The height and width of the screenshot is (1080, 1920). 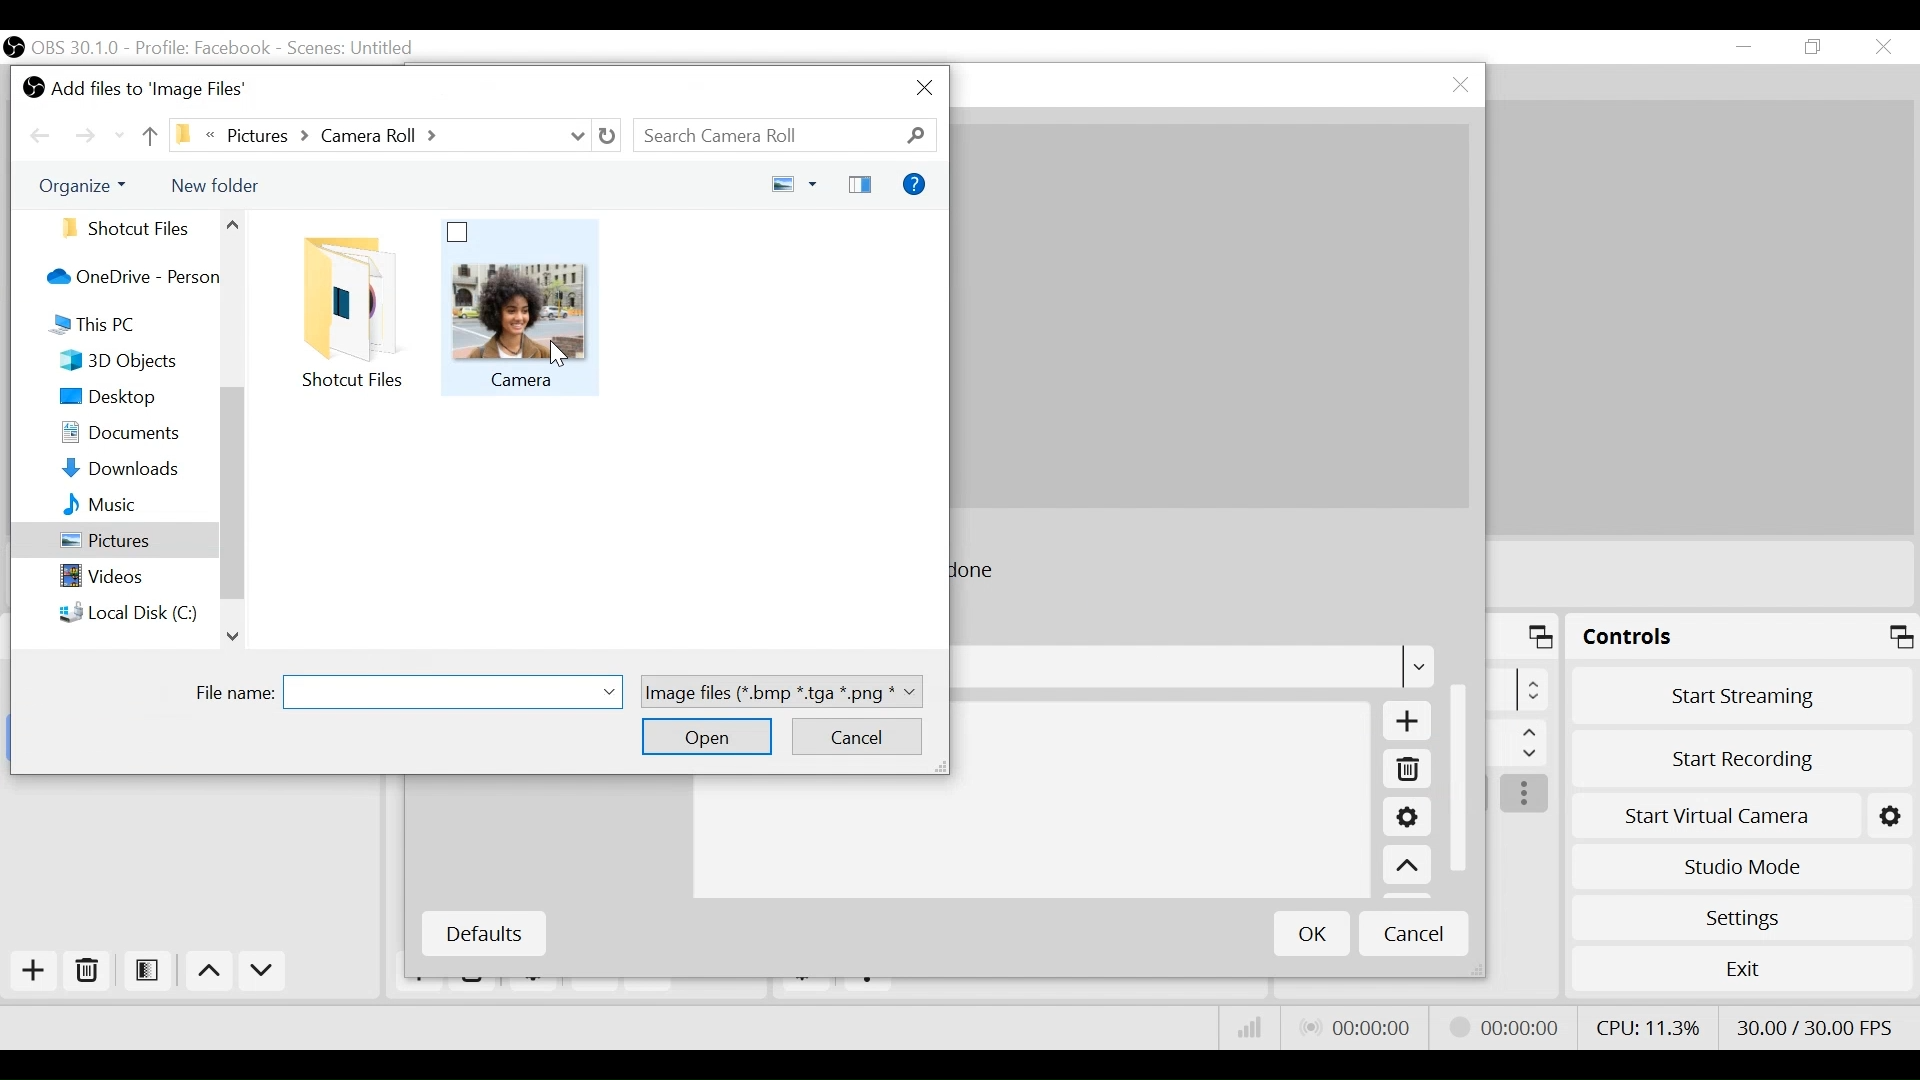 I want to click on 3D Objects, so click(x=136, y=363).